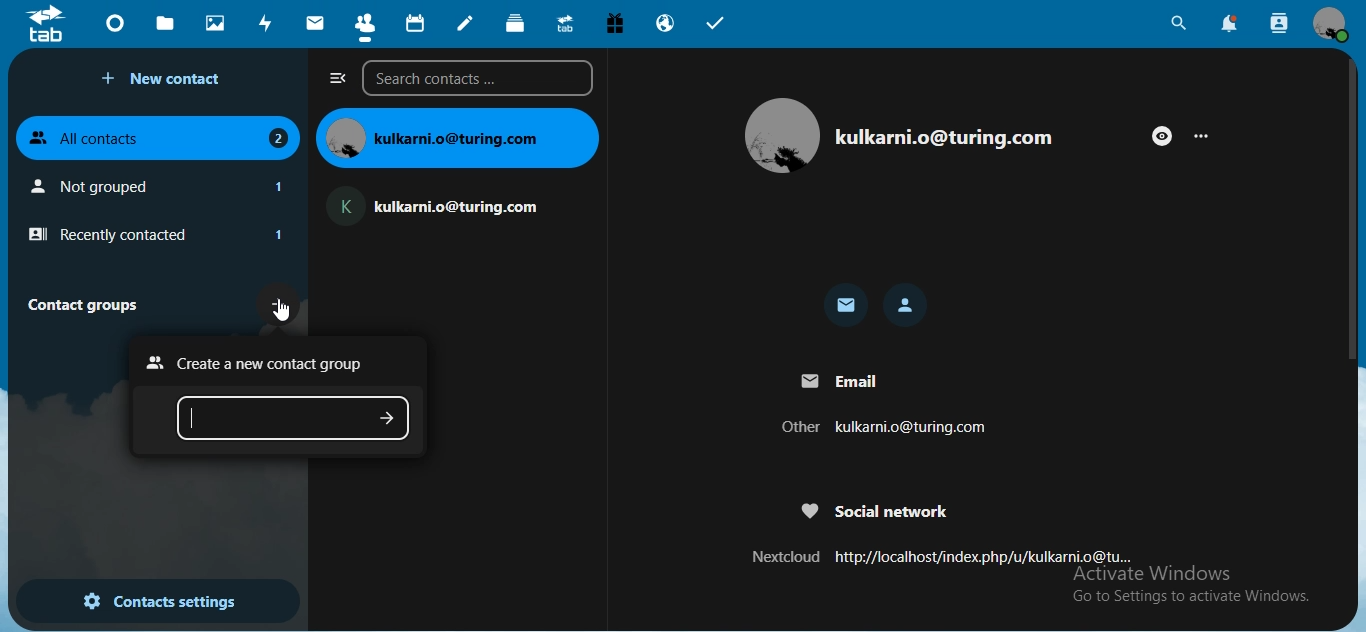 The width and height of the screenshot is (1366, 632). Describe the element at coordinates (565, 22) in the screenshot. I see `synology` at that location.